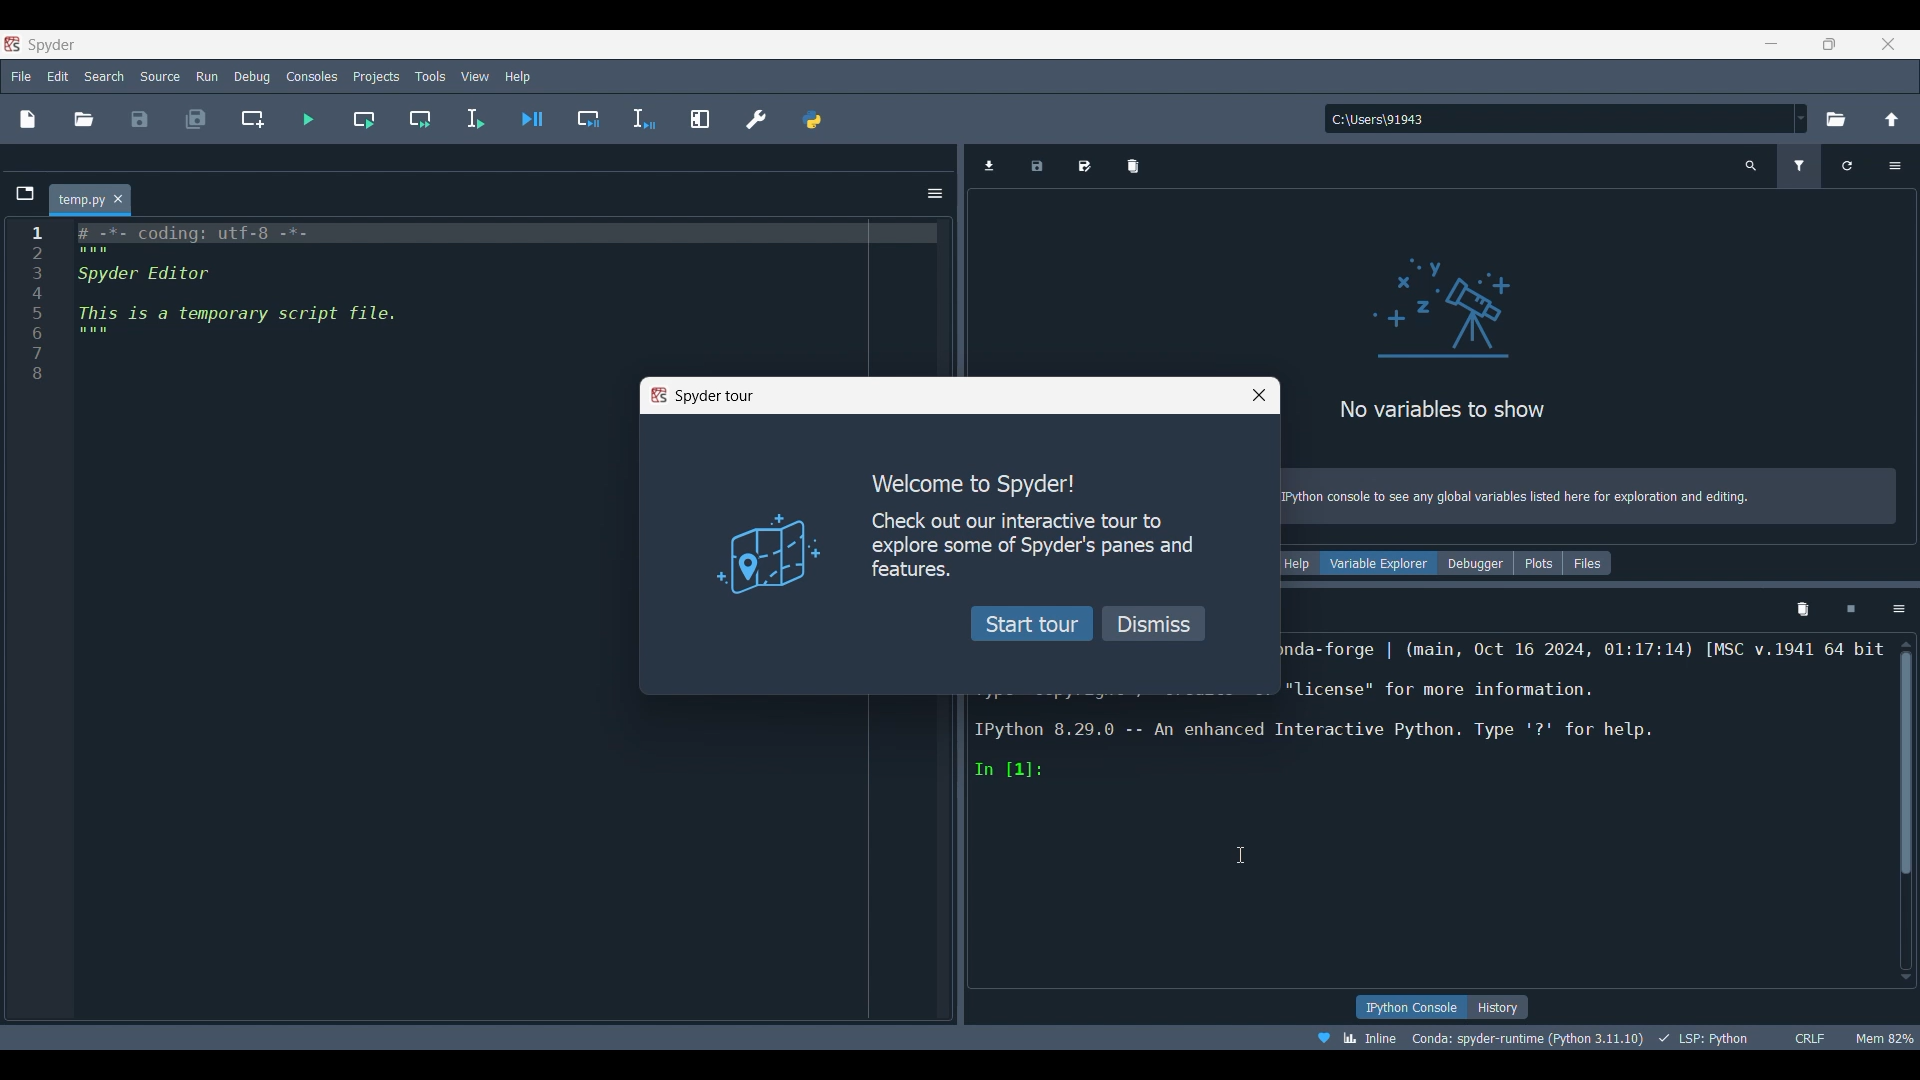 This screenshot has height=1080, width=1920. Describe the element at coordinates (1470, 563) in the screenshot. I see `Debugger` at that location.